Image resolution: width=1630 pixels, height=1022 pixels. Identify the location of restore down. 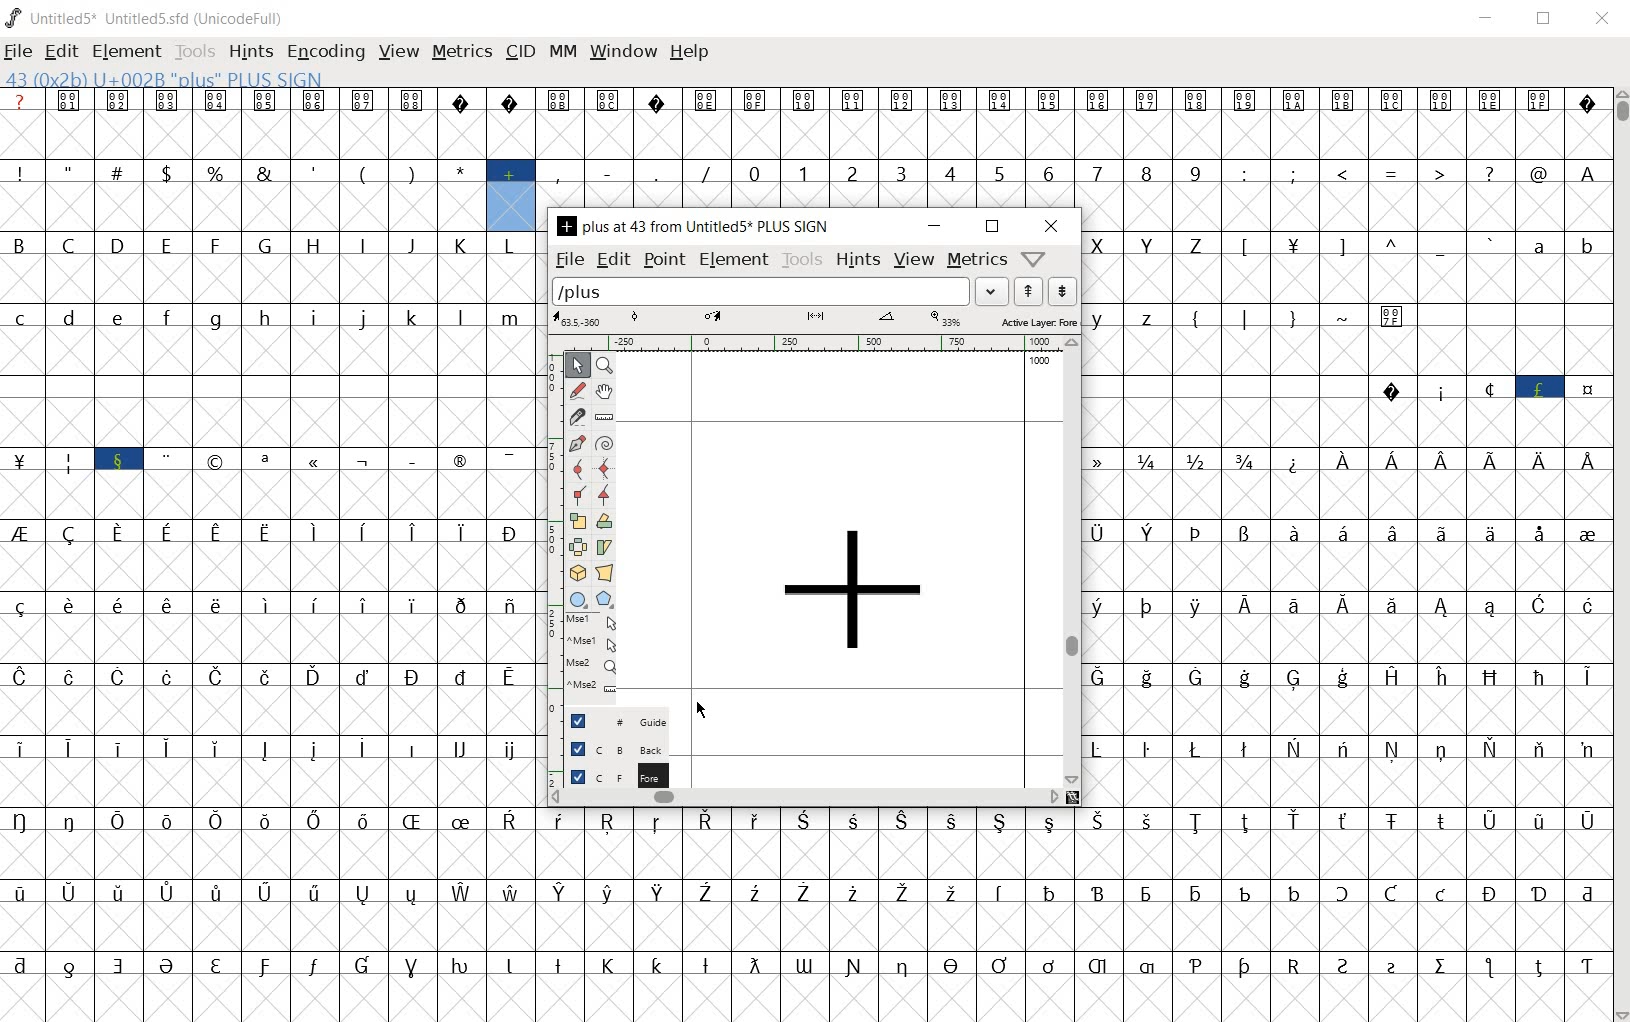
(1546, 19).